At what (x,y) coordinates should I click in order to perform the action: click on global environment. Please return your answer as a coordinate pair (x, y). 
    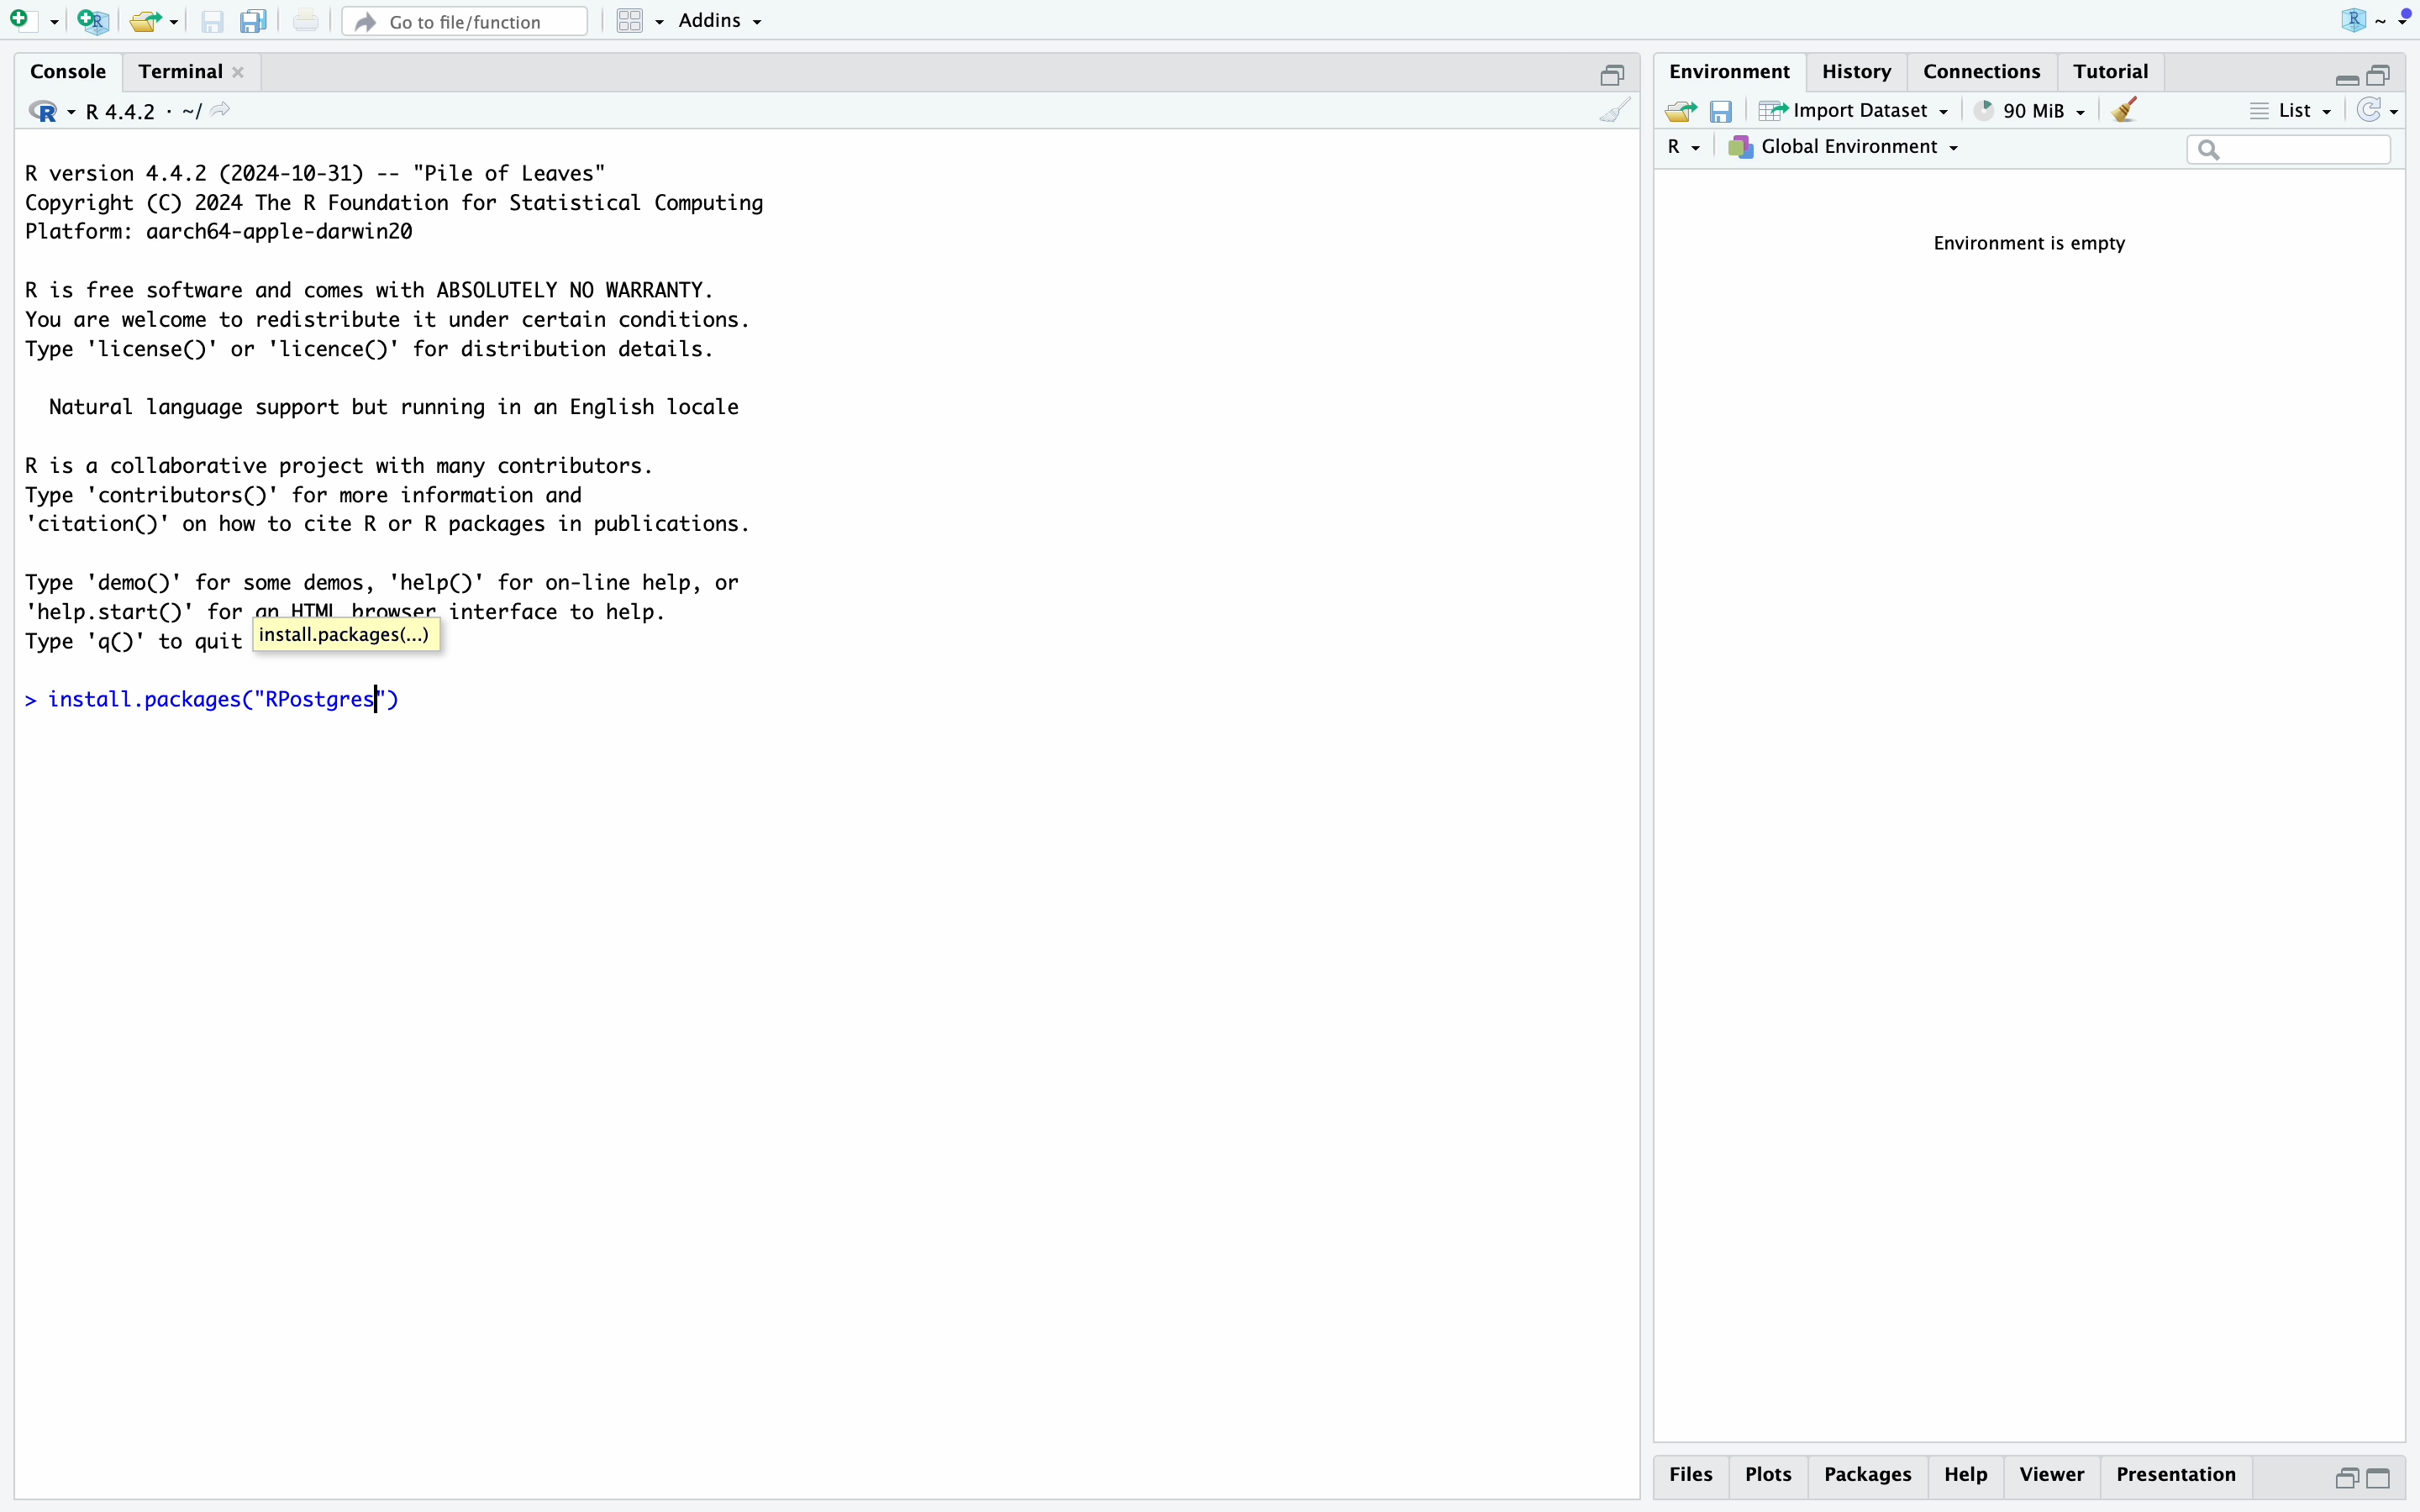
    Looking at the image, I should click on (1849, 151).